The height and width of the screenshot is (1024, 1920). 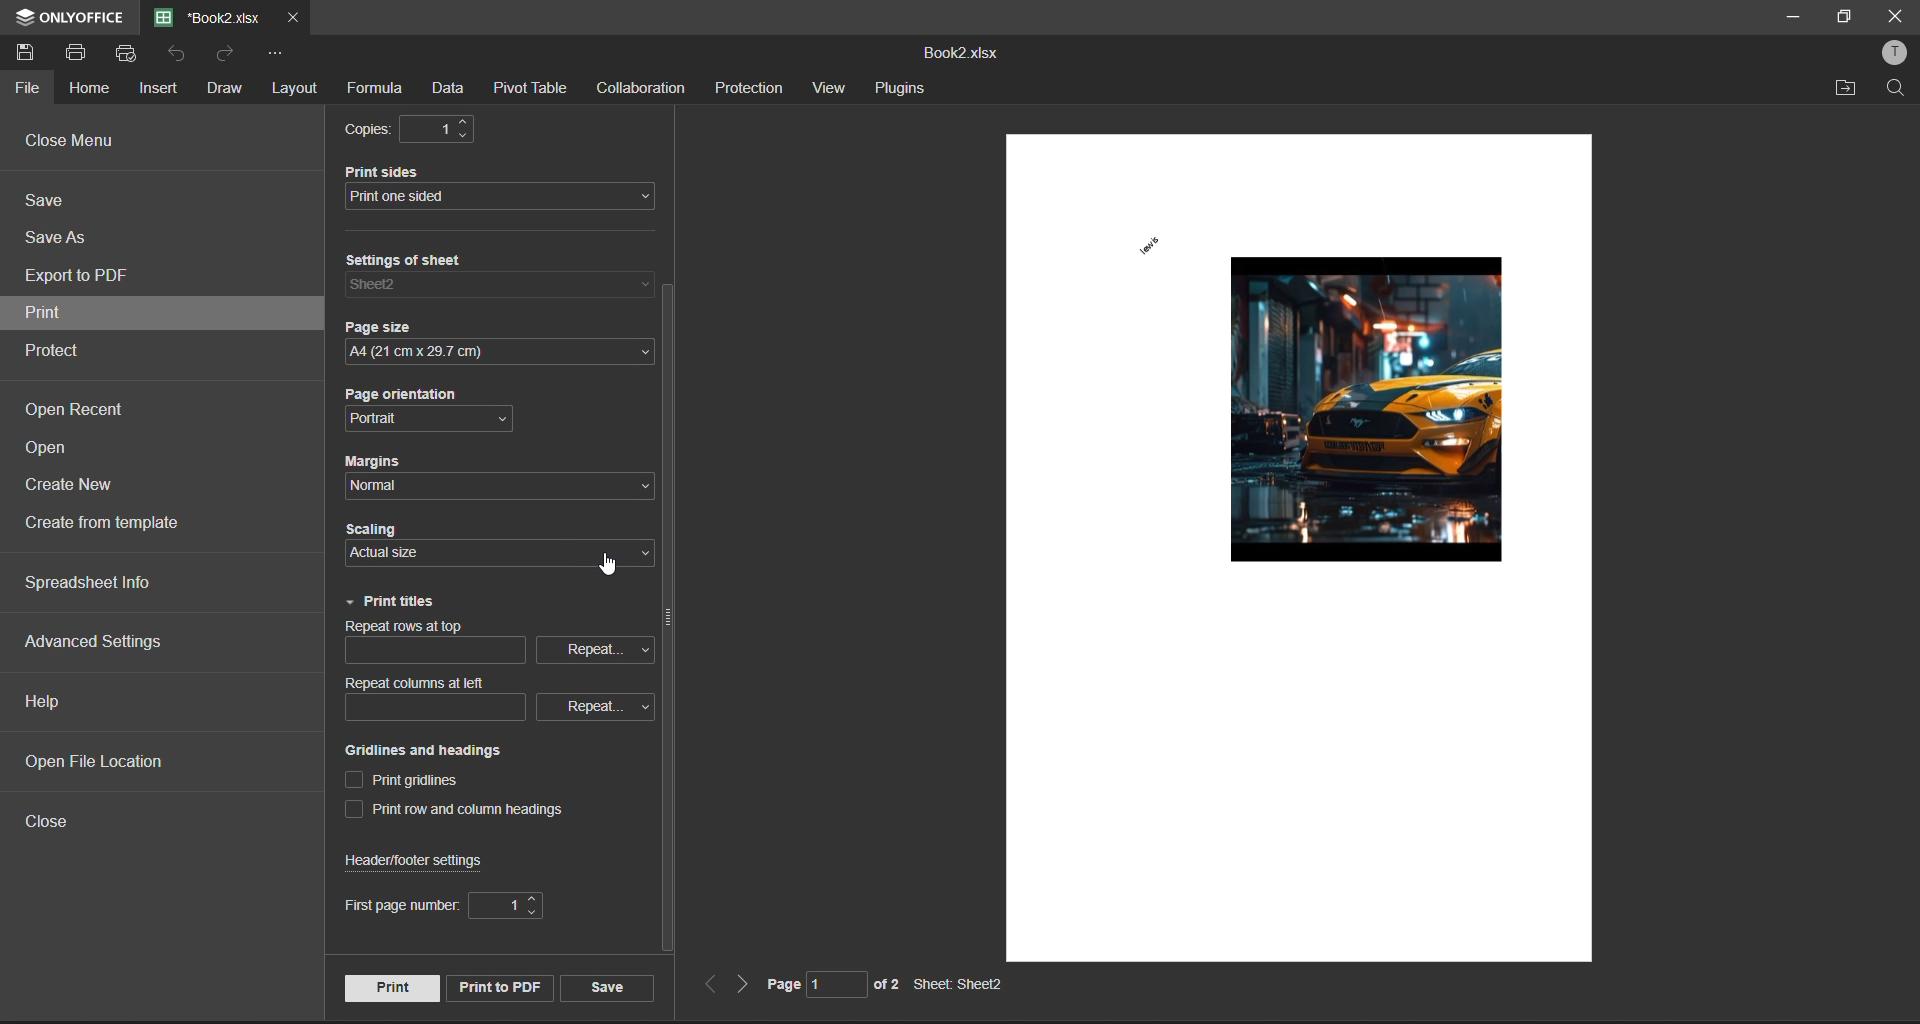 What do you see at coordinates (401, 171) in the screenshot?
I see `print sides` at bounding box center [401, 171].